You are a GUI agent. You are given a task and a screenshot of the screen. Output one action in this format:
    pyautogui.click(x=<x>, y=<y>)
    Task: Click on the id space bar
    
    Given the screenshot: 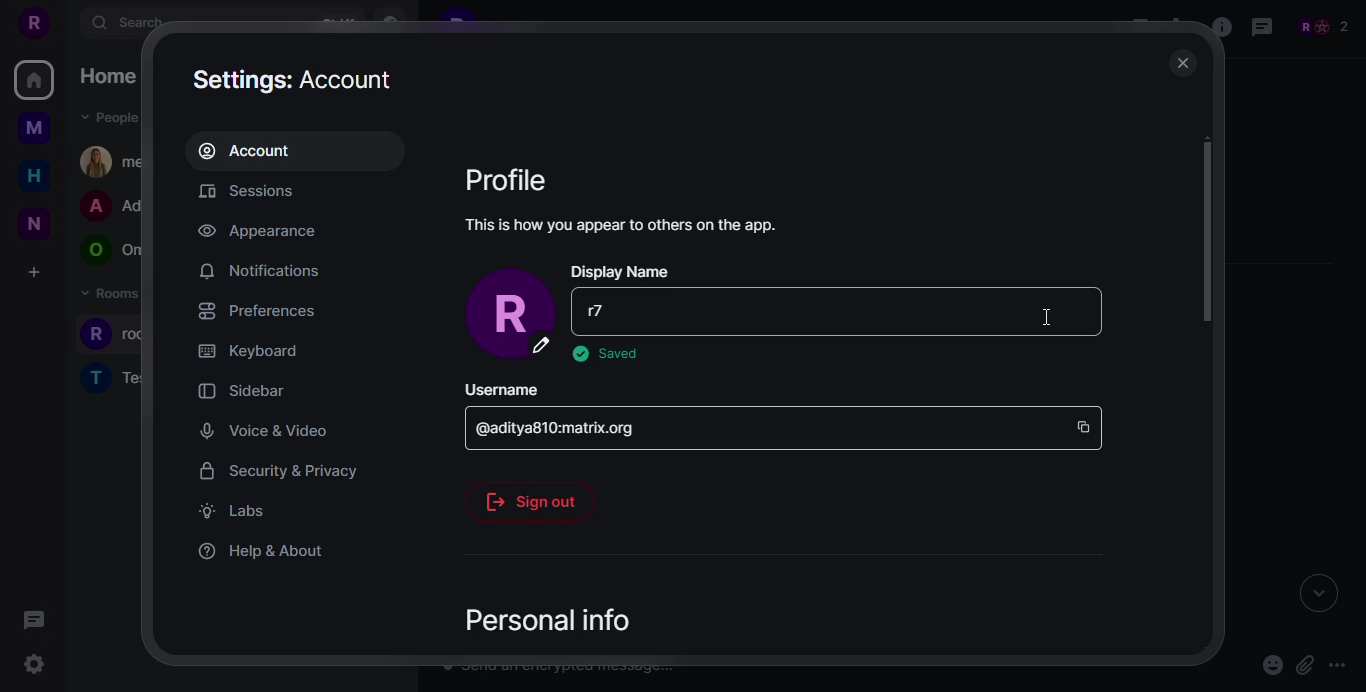 What is the action you would take?
    pyautogui.click(x=558, y=422)
    